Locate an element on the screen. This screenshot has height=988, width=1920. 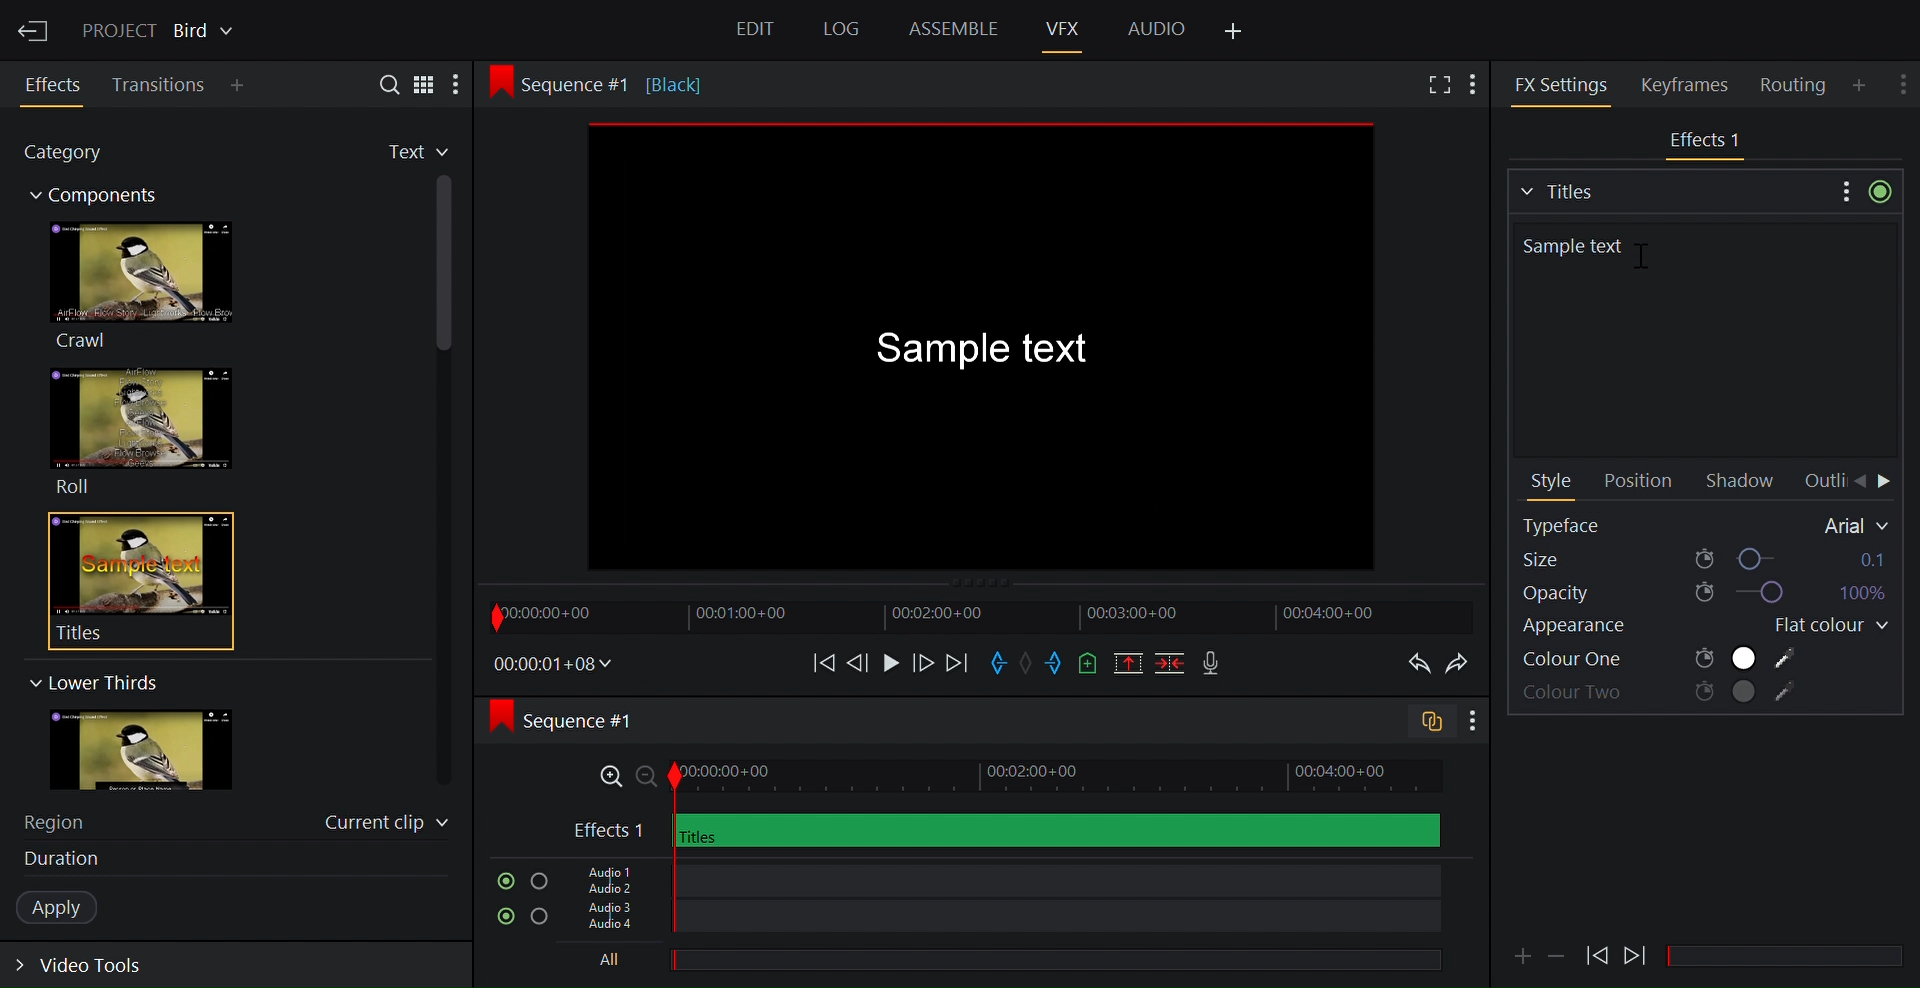
Sequence is located at coordinates (624, 83).